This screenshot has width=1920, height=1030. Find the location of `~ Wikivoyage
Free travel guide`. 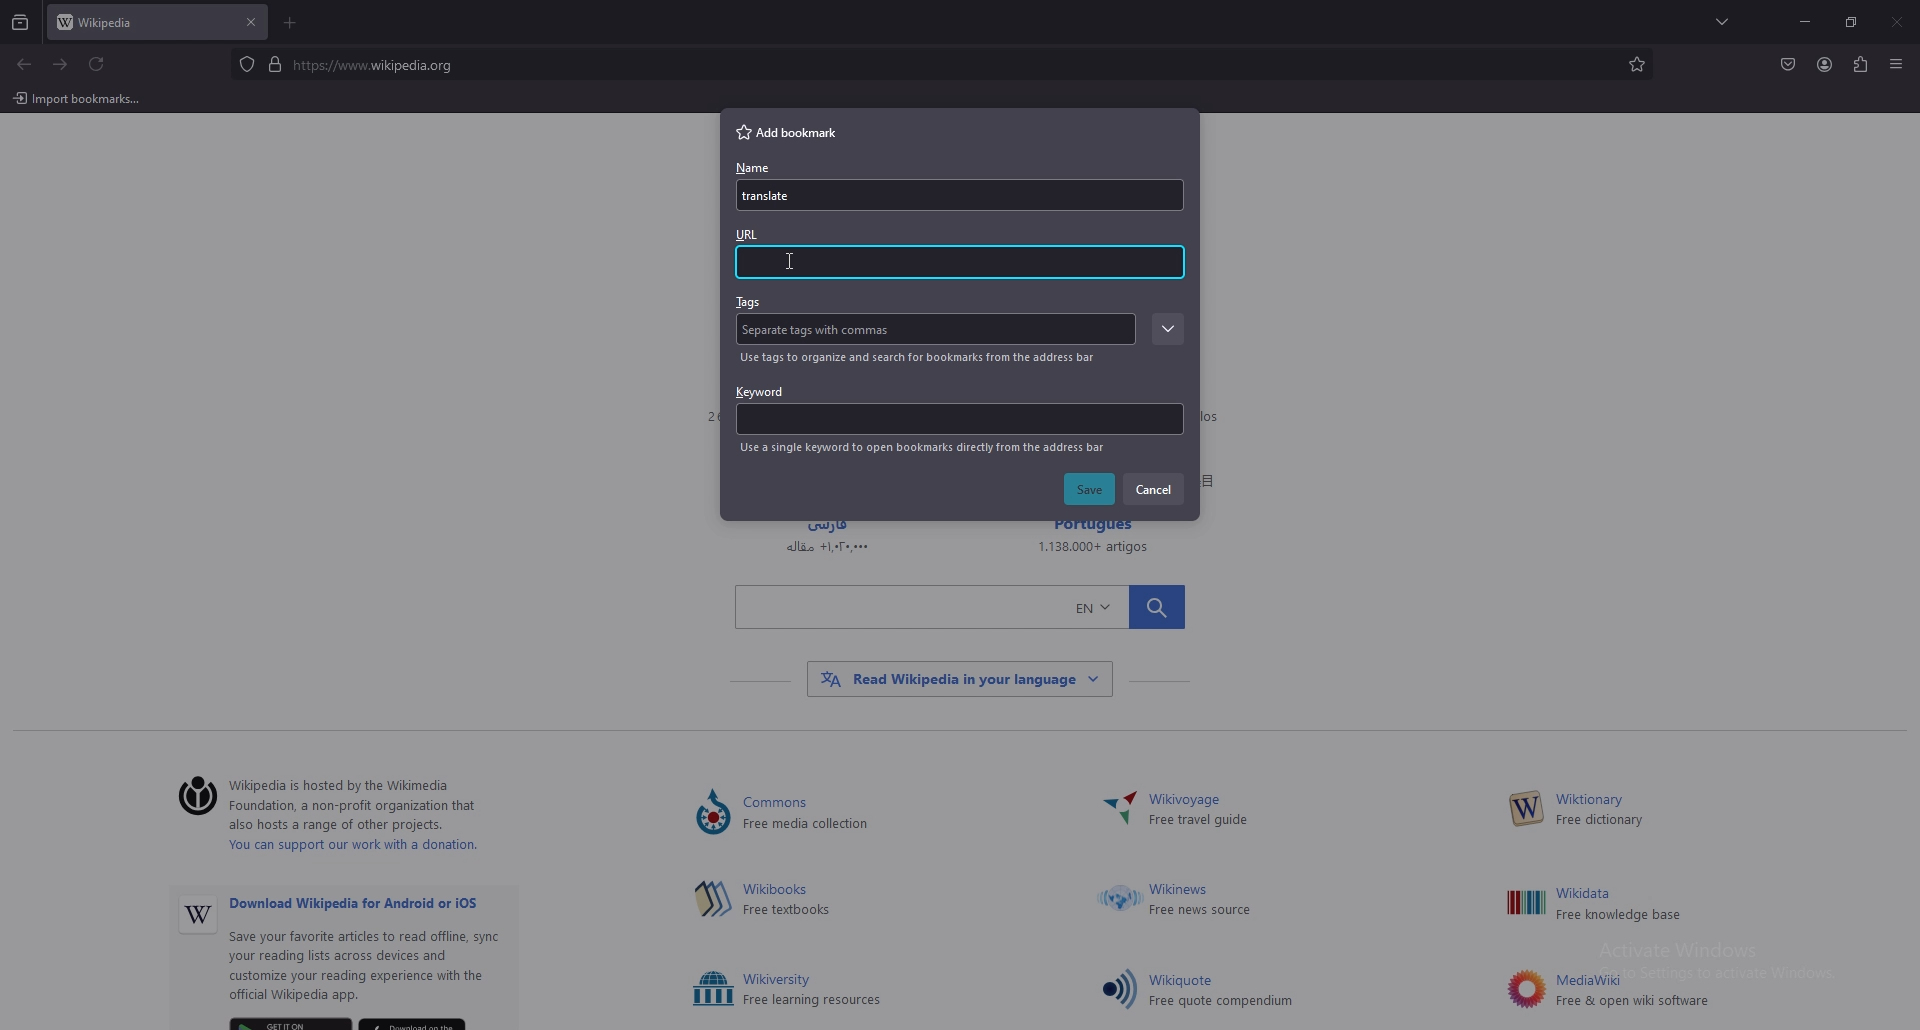

~ Wikivoyage
Free travel guide is located at coordinates (1208, 811).